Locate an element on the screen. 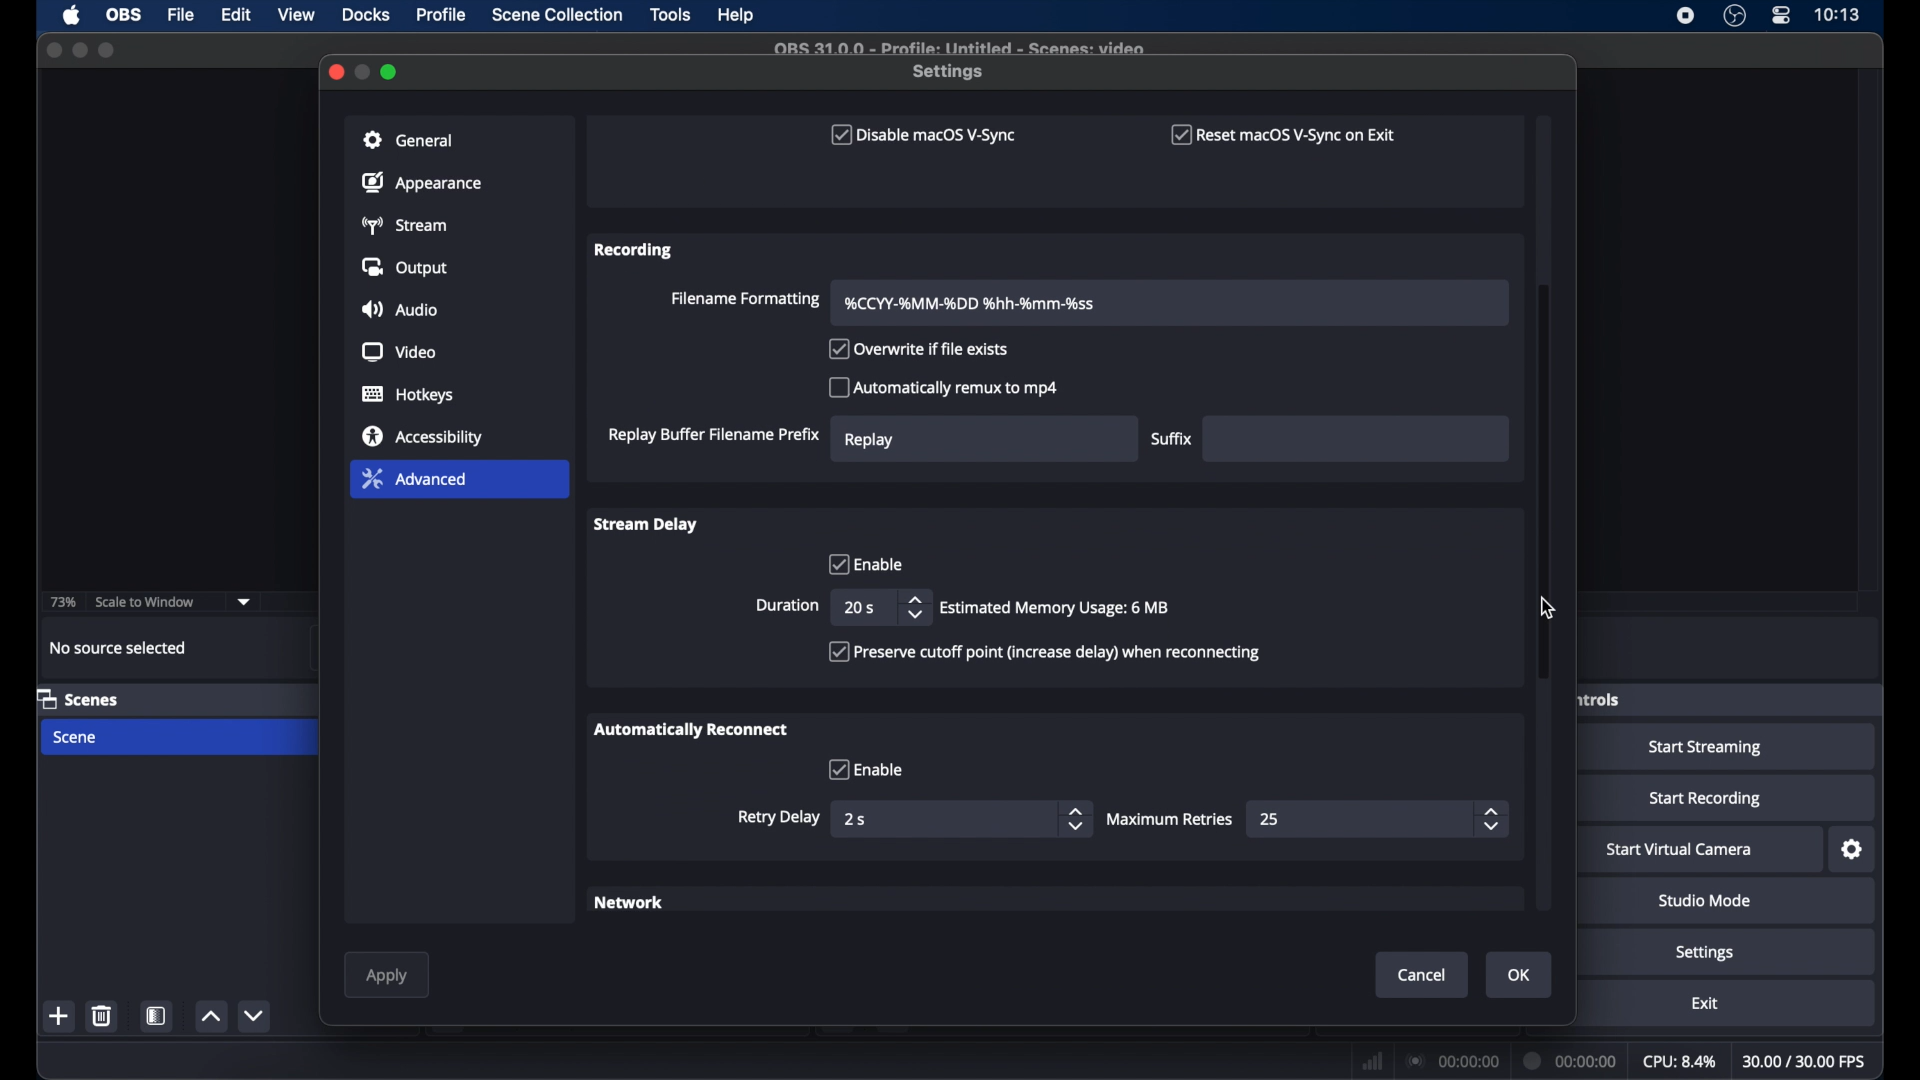  increment is located at coordinates (211, 1017).